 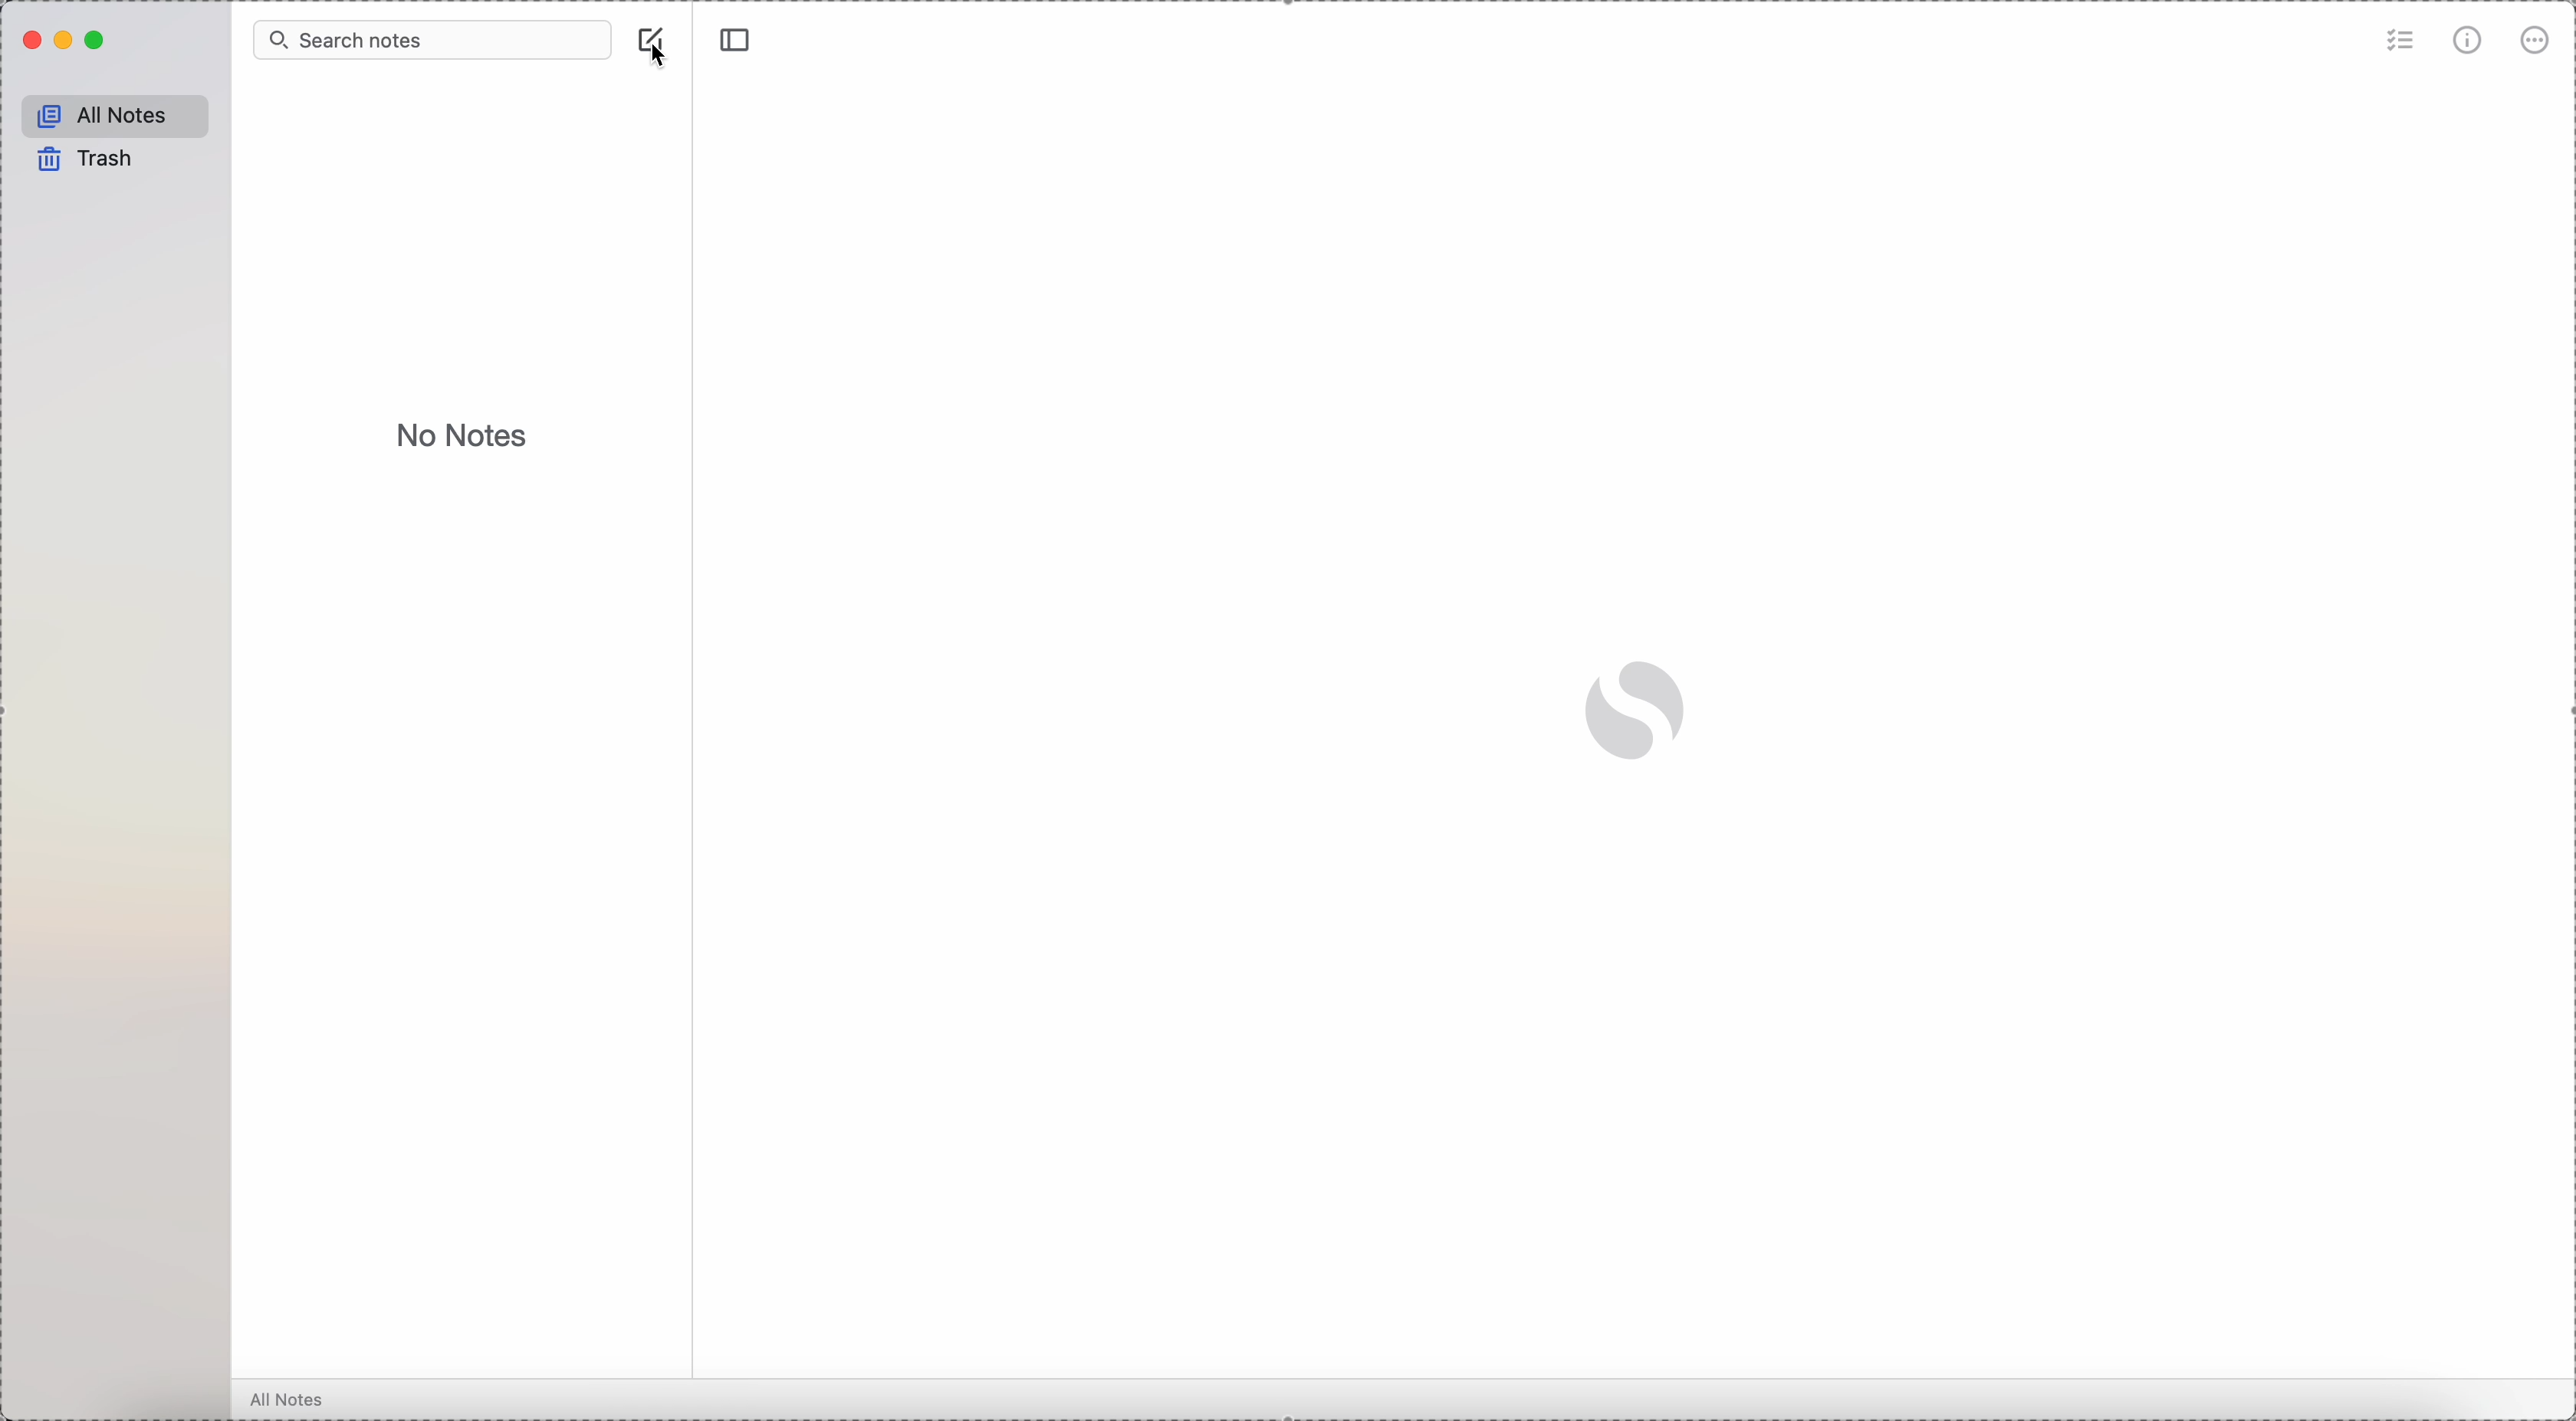 I want to click on maximize Simplenote, so click(x=102, y=41).